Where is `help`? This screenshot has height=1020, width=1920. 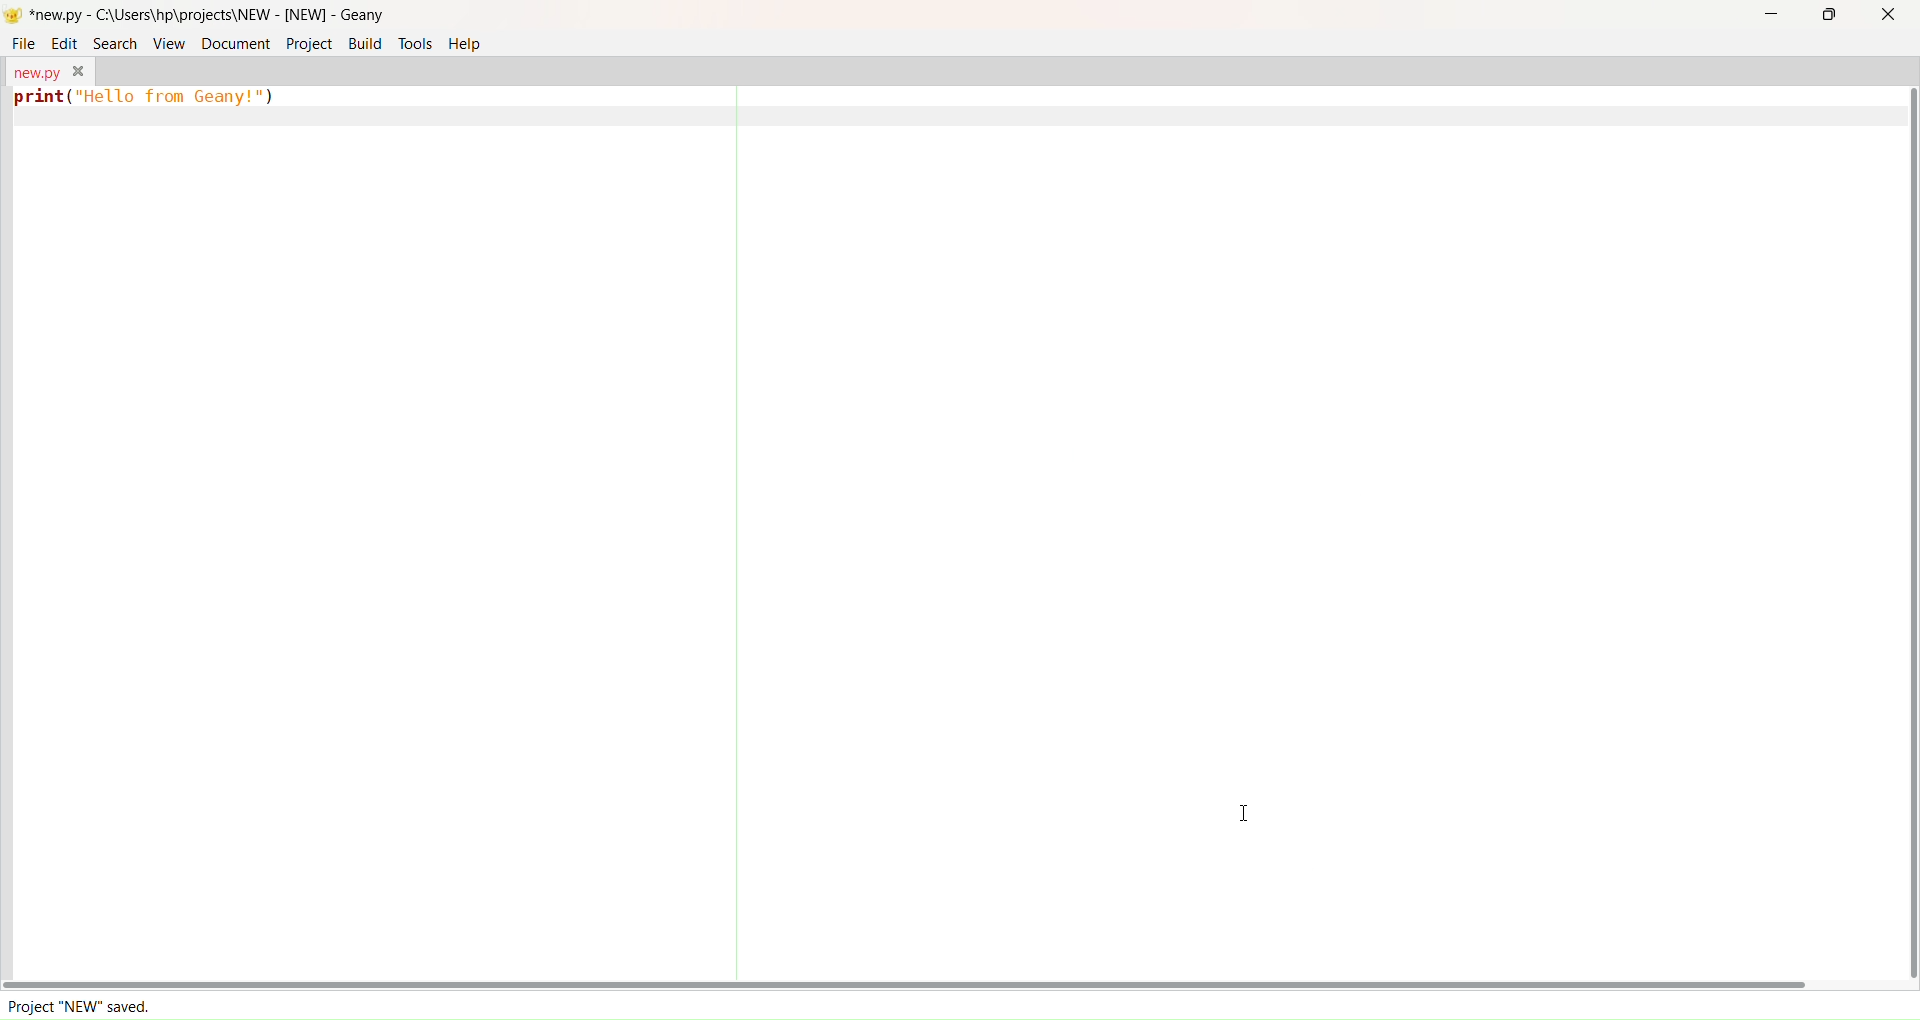
help is located at coordinates (474, 45).